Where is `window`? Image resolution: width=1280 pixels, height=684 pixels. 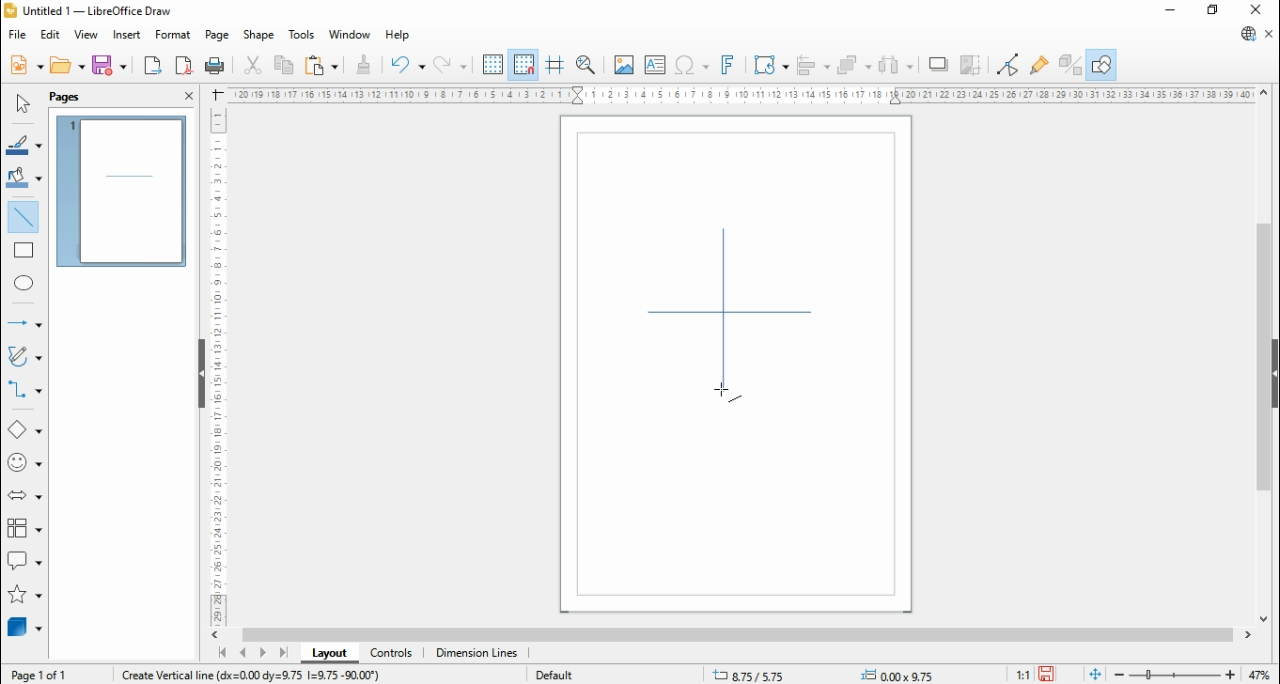
window is located at coordinates (349, 36).